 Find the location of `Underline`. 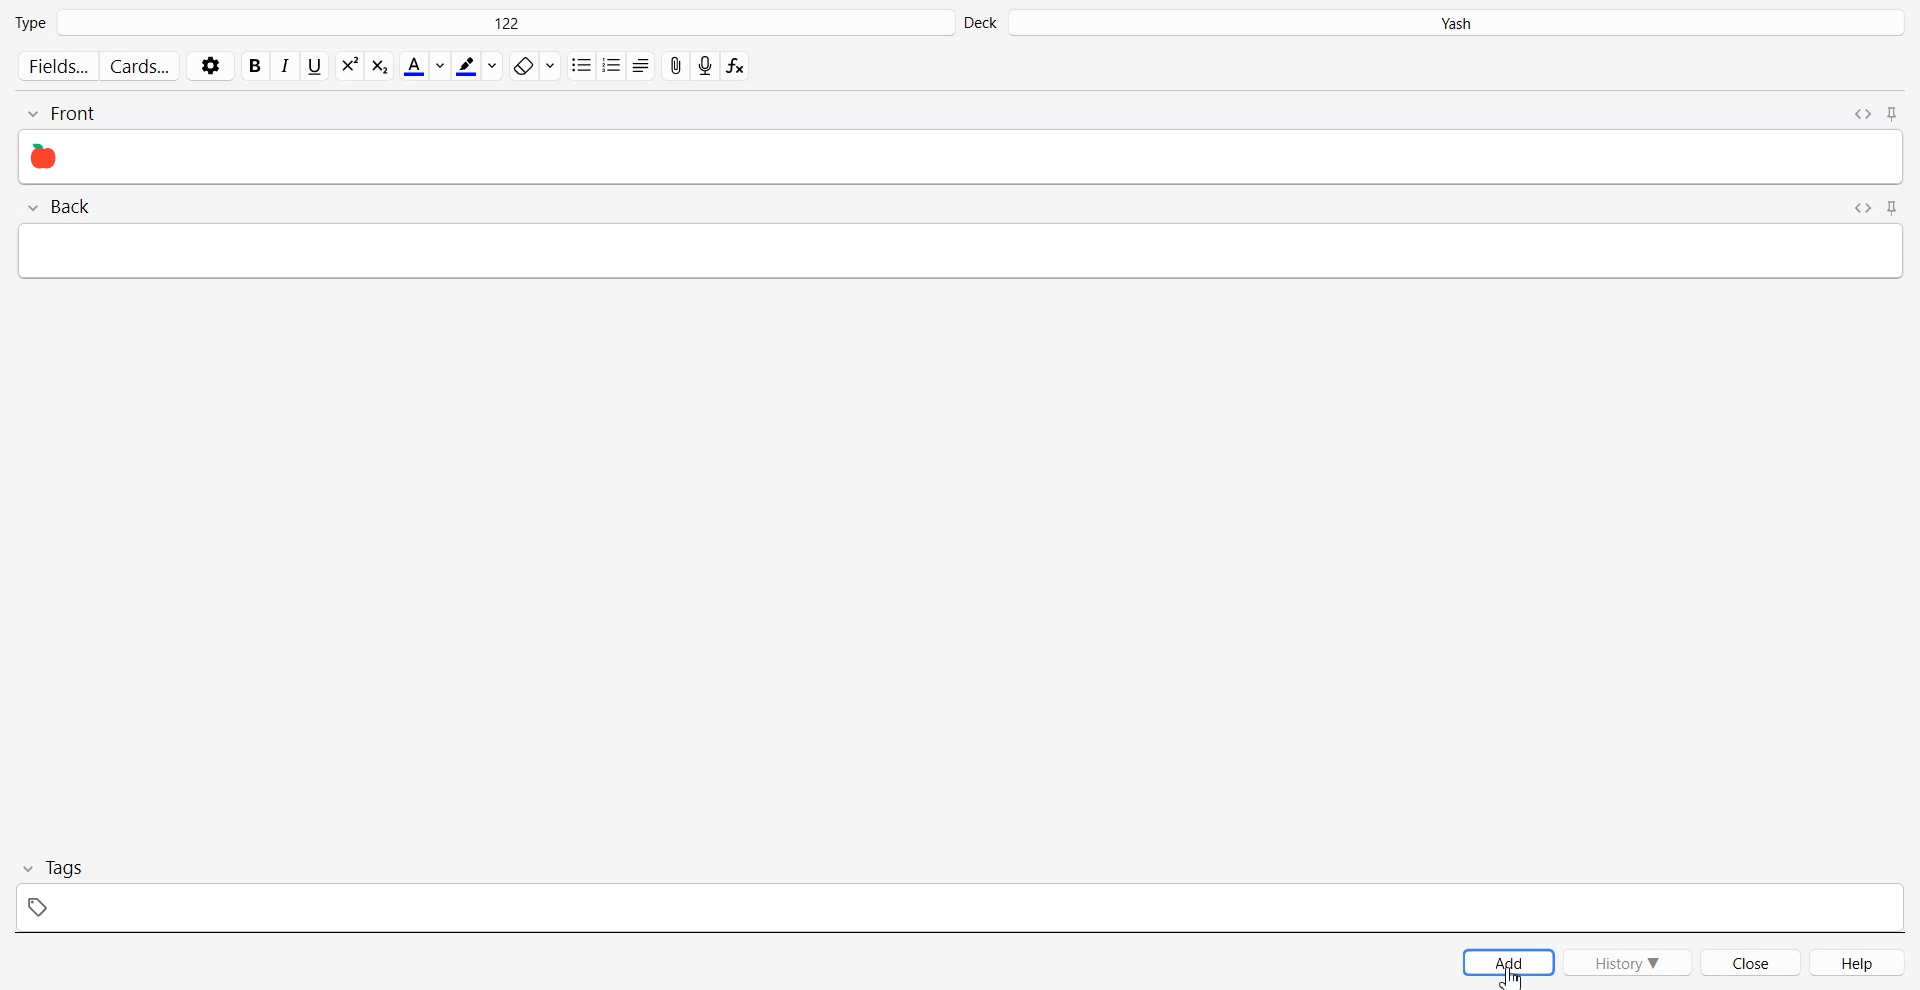

Underline is located at coordinates (316, 66).